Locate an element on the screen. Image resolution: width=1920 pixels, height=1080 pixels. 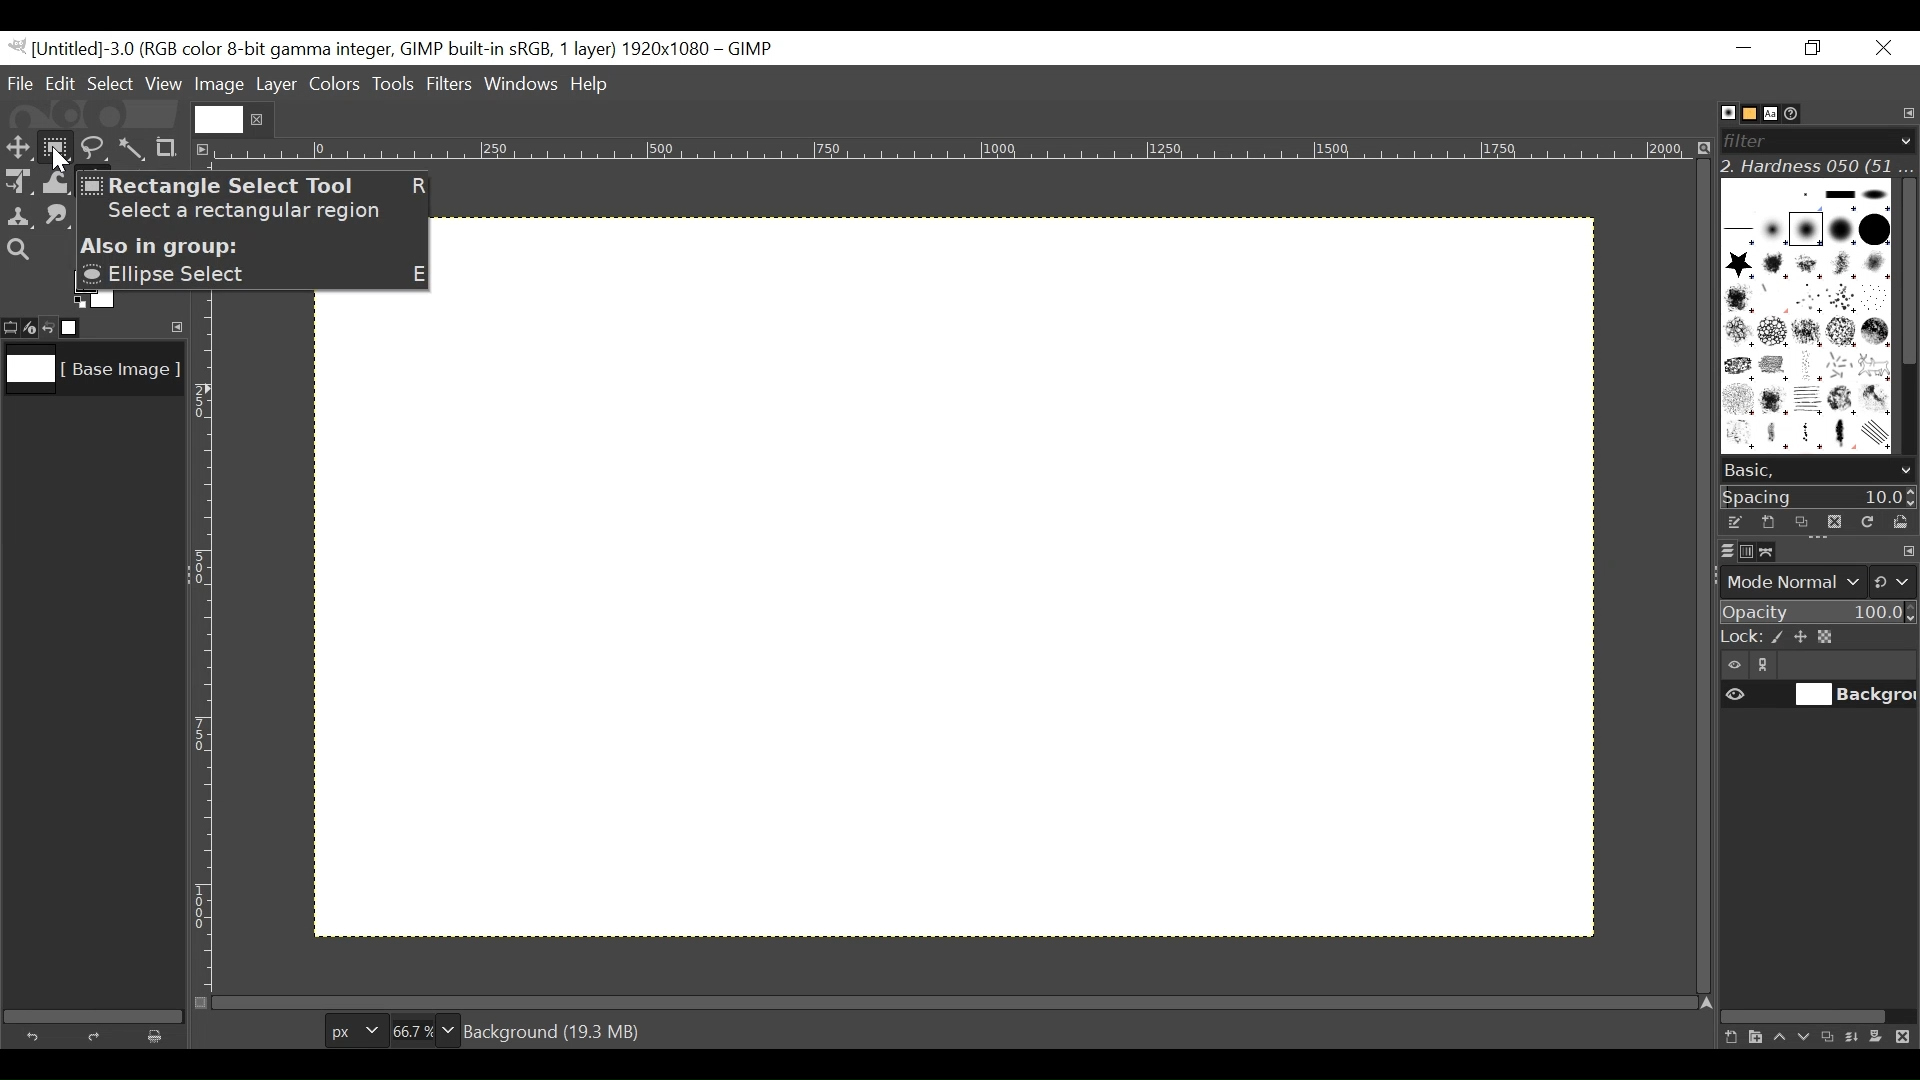
Zoom factor is located at coordinates (425, 1028).